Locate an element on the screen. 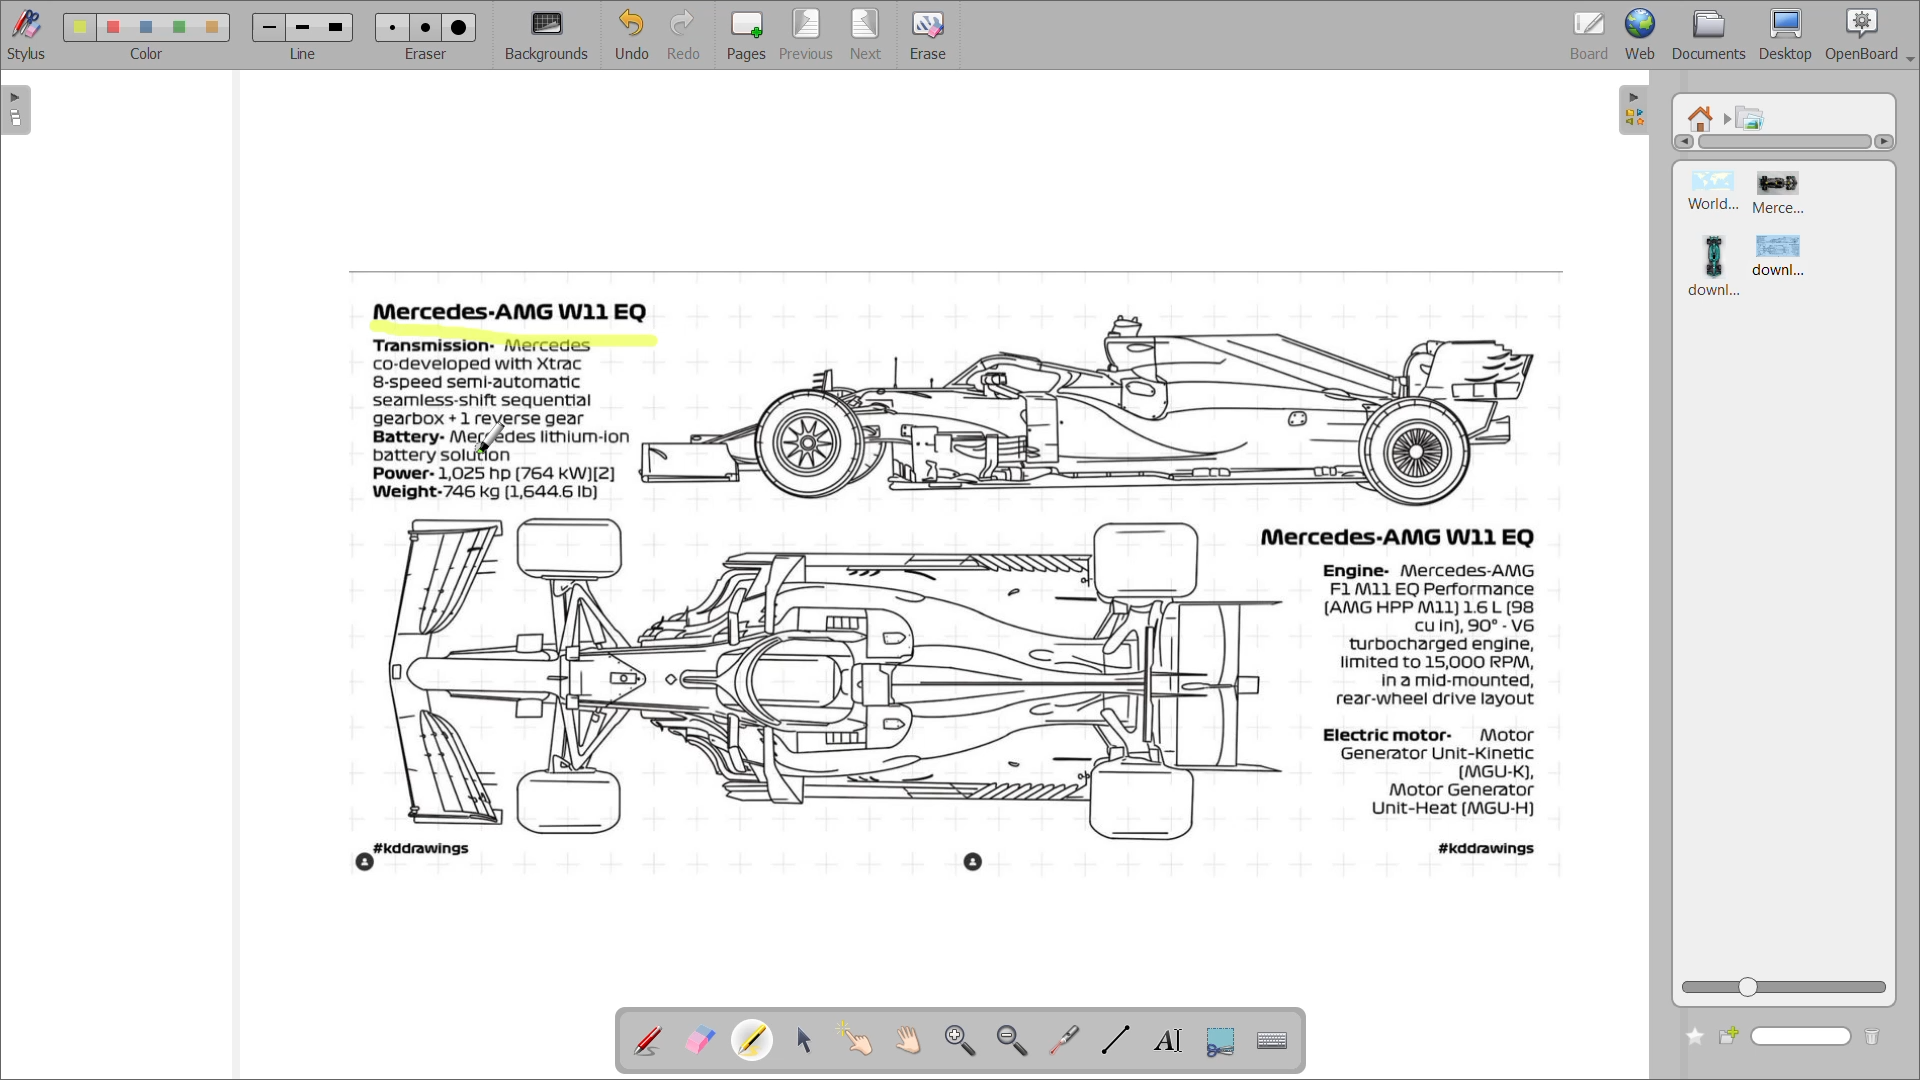  color 1 is located at coordinates (77, 28).